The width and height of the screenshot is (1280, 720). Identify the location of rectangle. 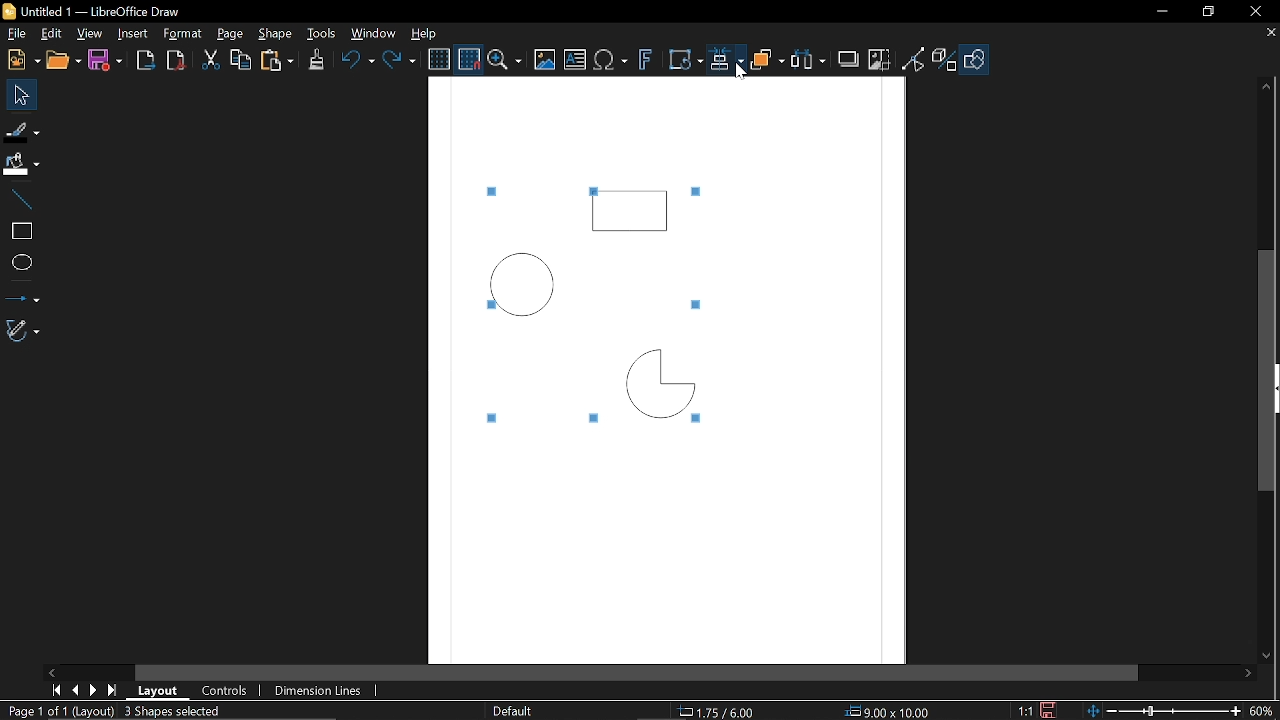
(18, 228).